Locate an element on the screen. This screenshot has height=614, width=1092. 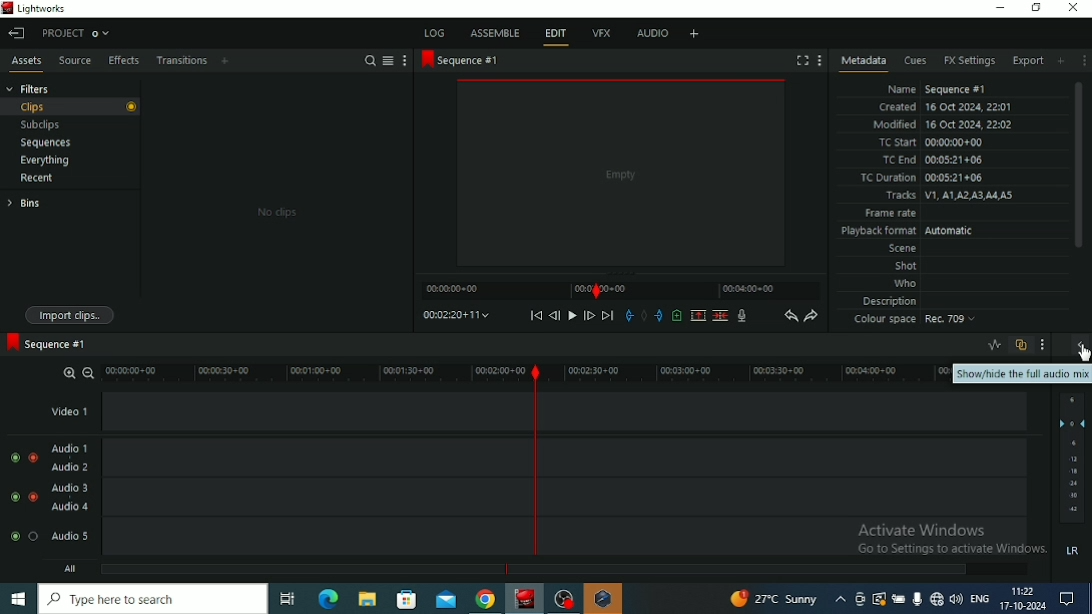
ASSEMBLE is located at coordinates (495, 33).